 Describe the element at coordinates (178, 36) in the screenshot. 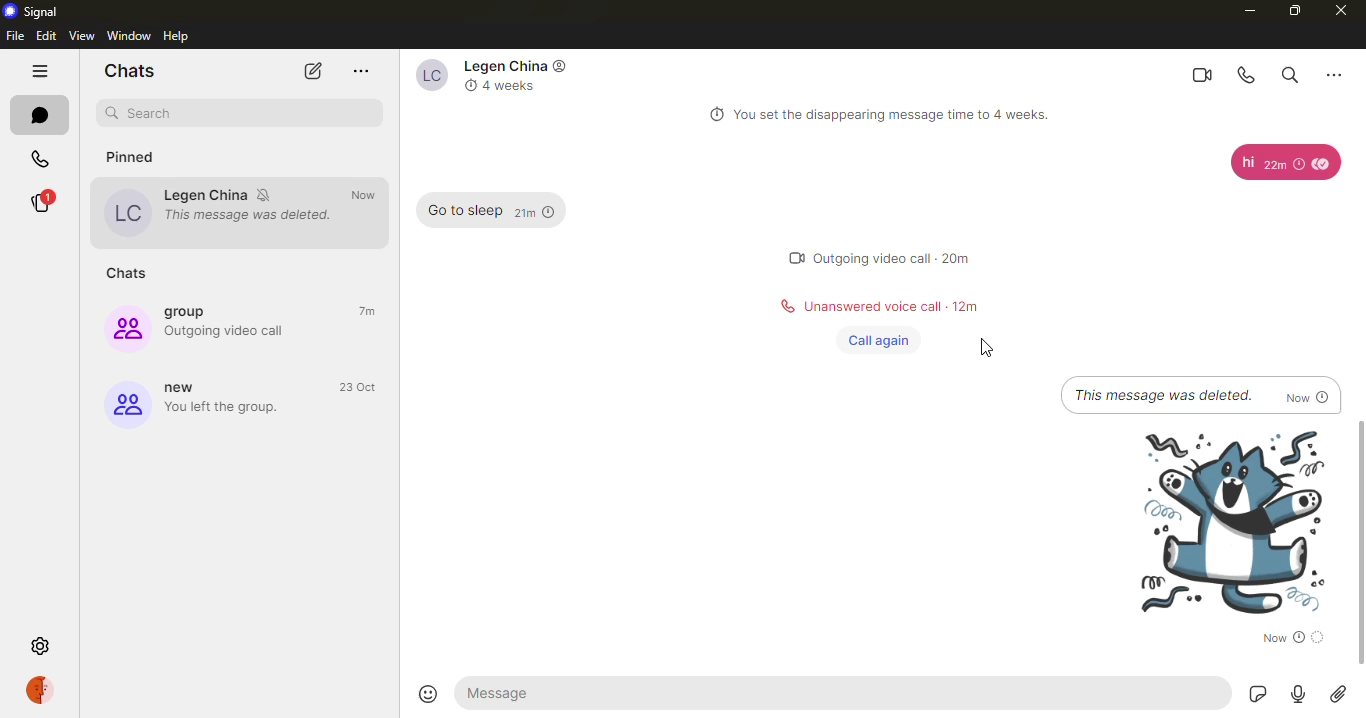

I see `help` at that location.